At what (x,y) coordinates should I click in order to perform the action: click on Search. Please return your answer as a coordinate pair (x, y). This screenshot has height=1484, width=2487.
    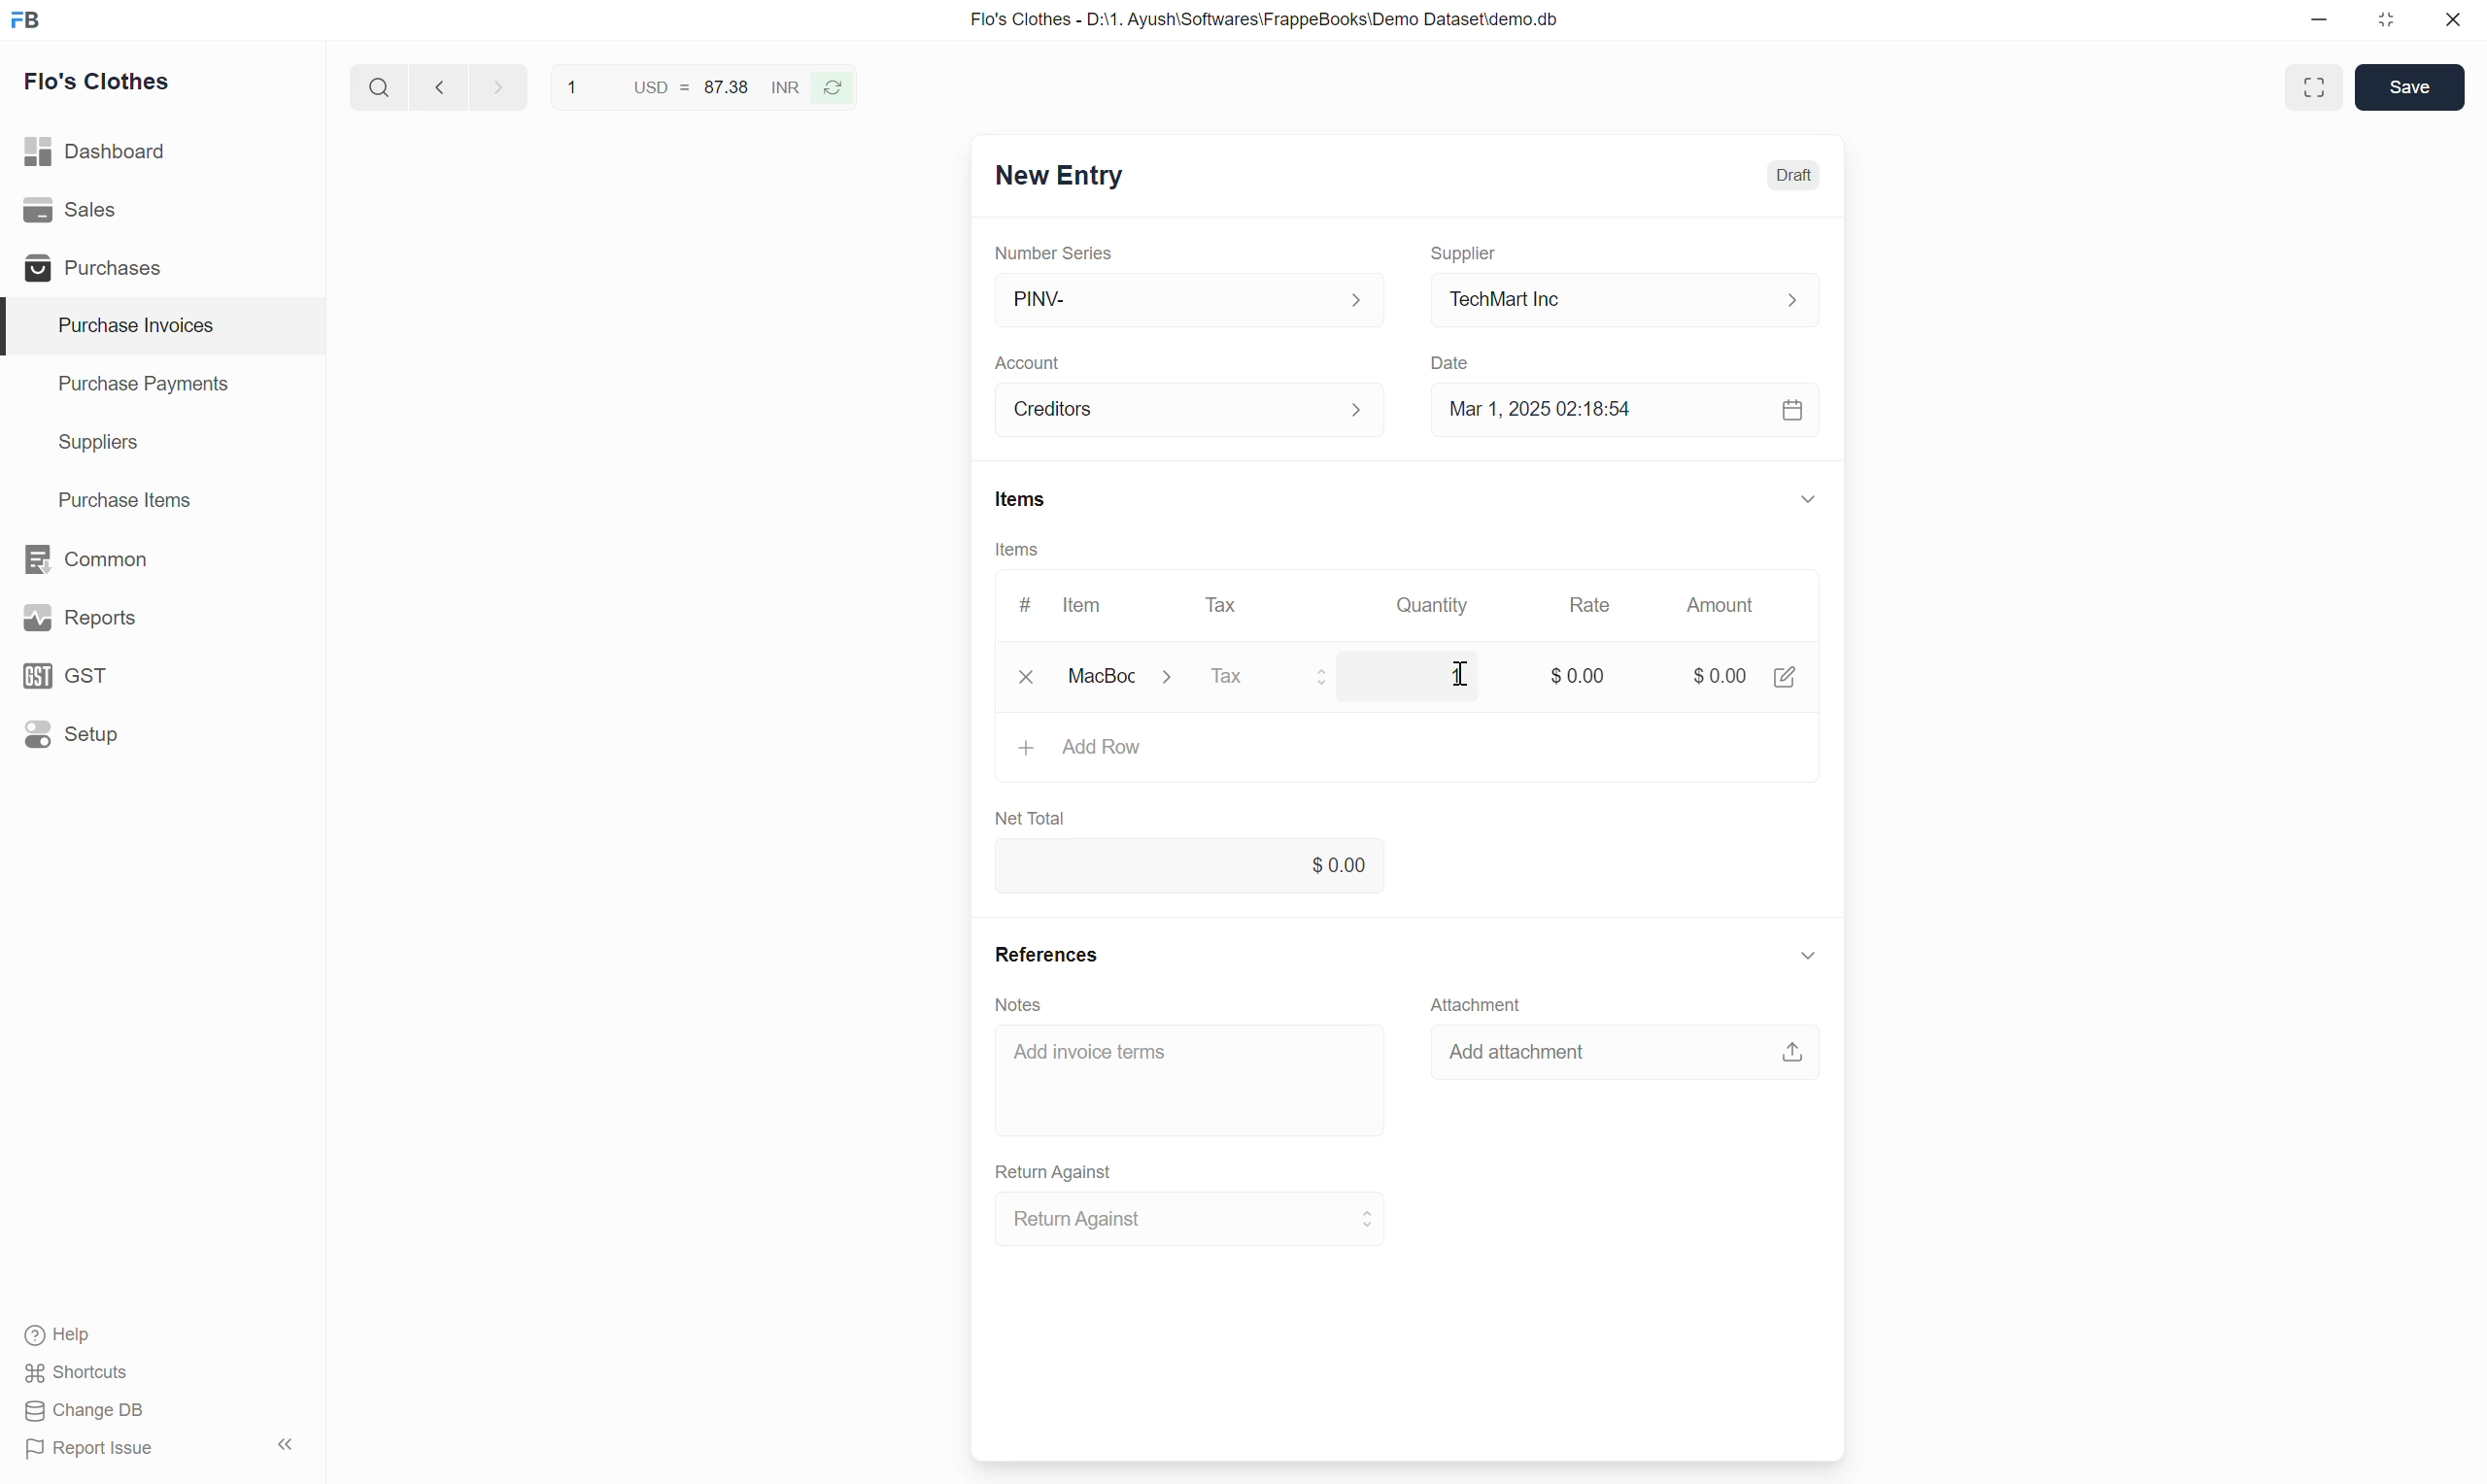
    Looking at the image, I should click on (380, 87).